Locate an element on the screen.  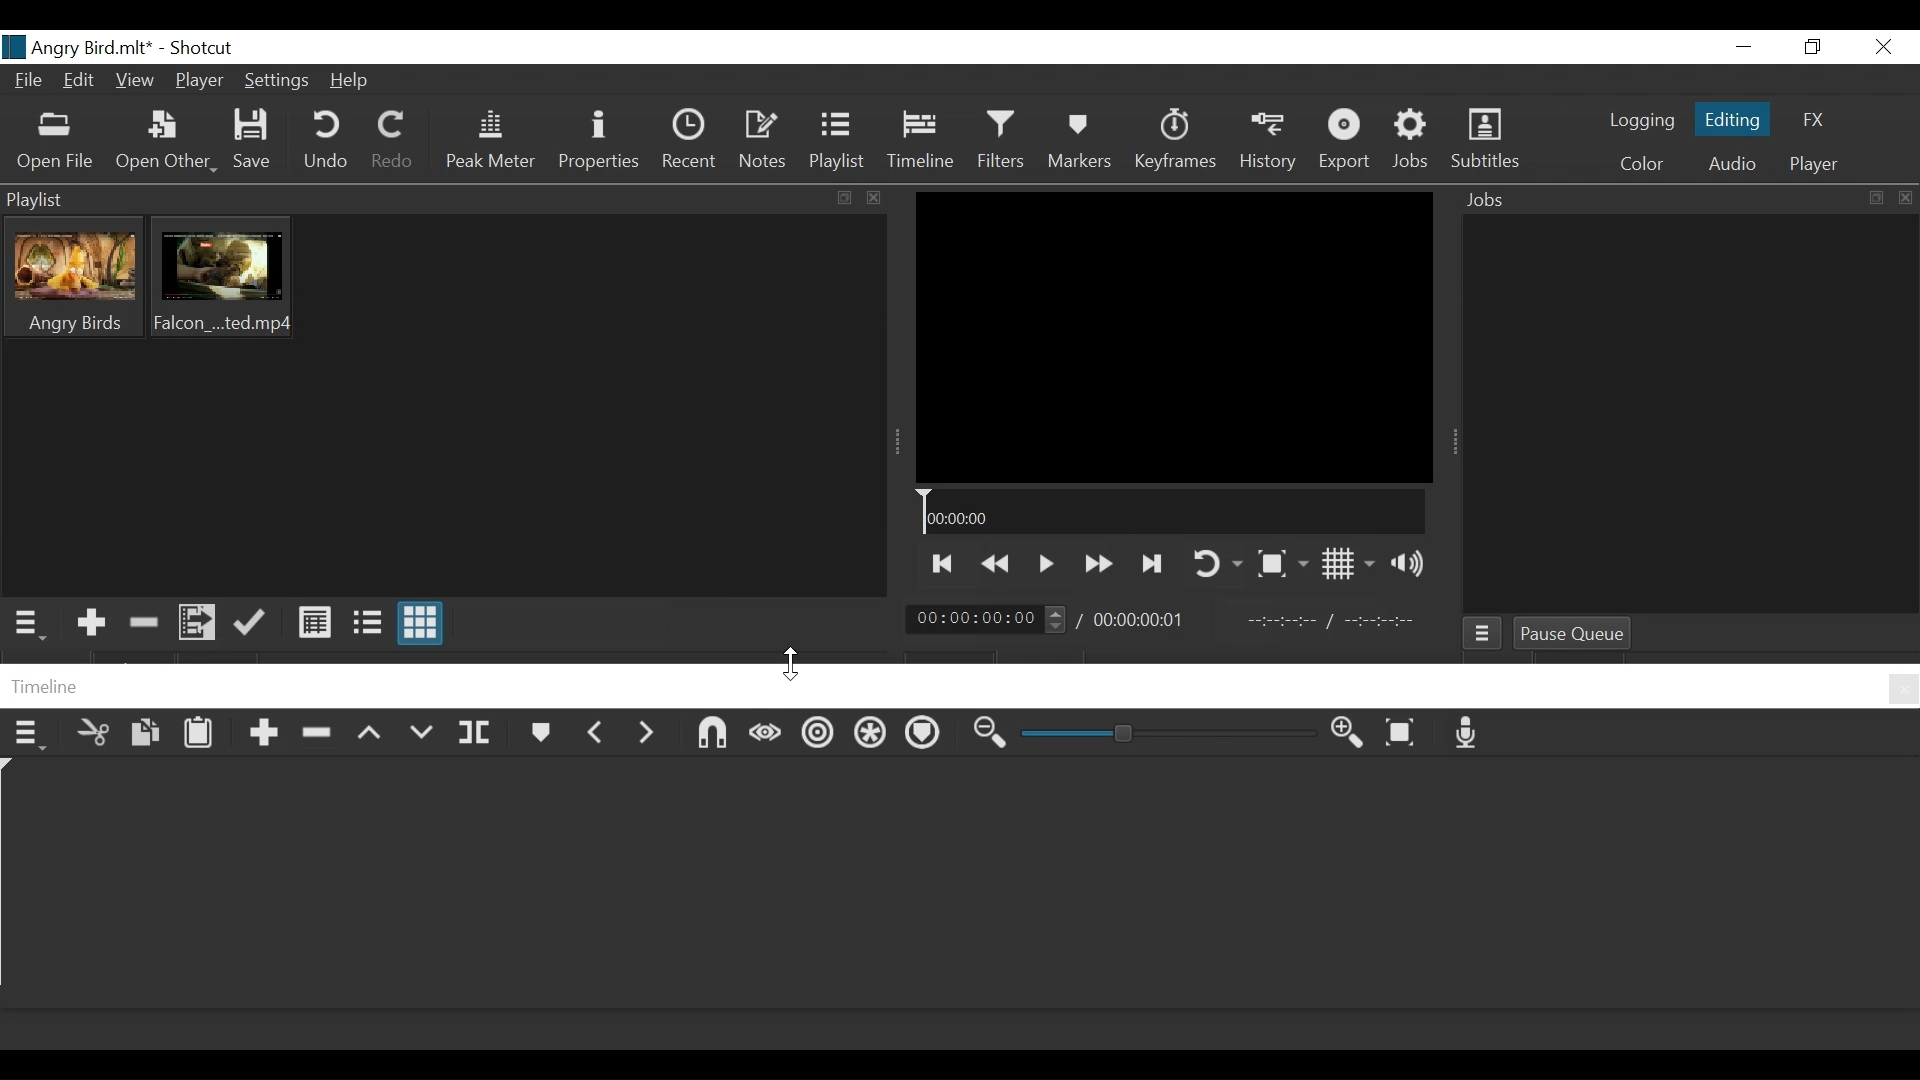
View as File is located at coordinates (368, 623).